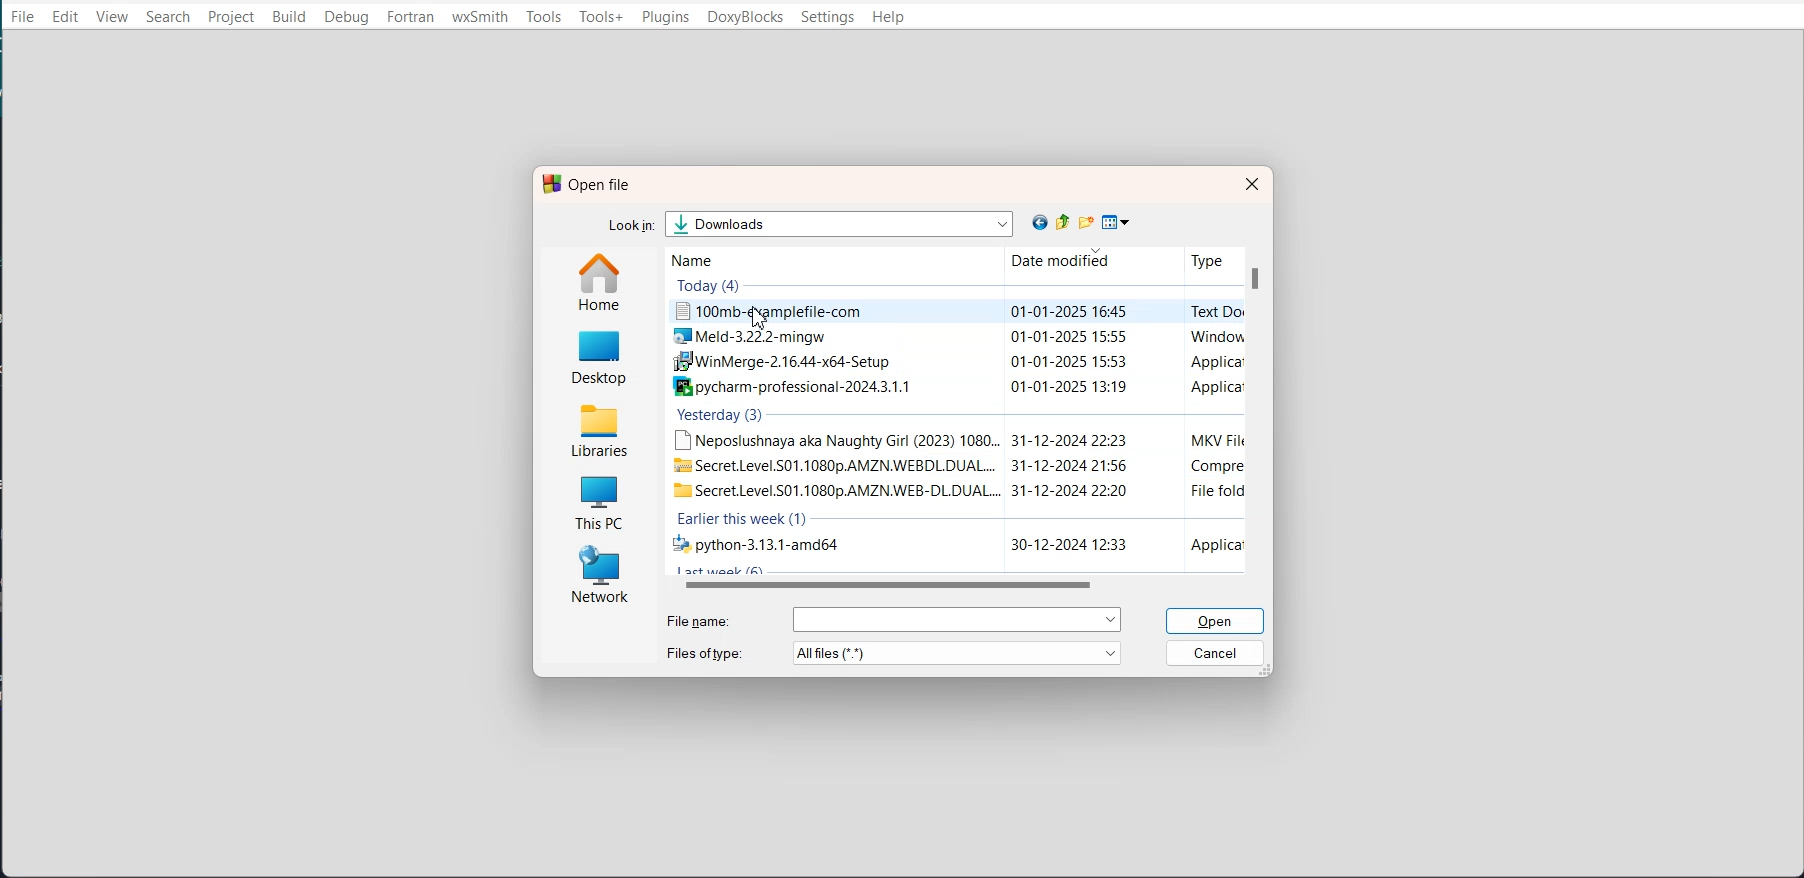 This screenshot has width=1804, height=878. I want to click on Text, so click(587, 184).